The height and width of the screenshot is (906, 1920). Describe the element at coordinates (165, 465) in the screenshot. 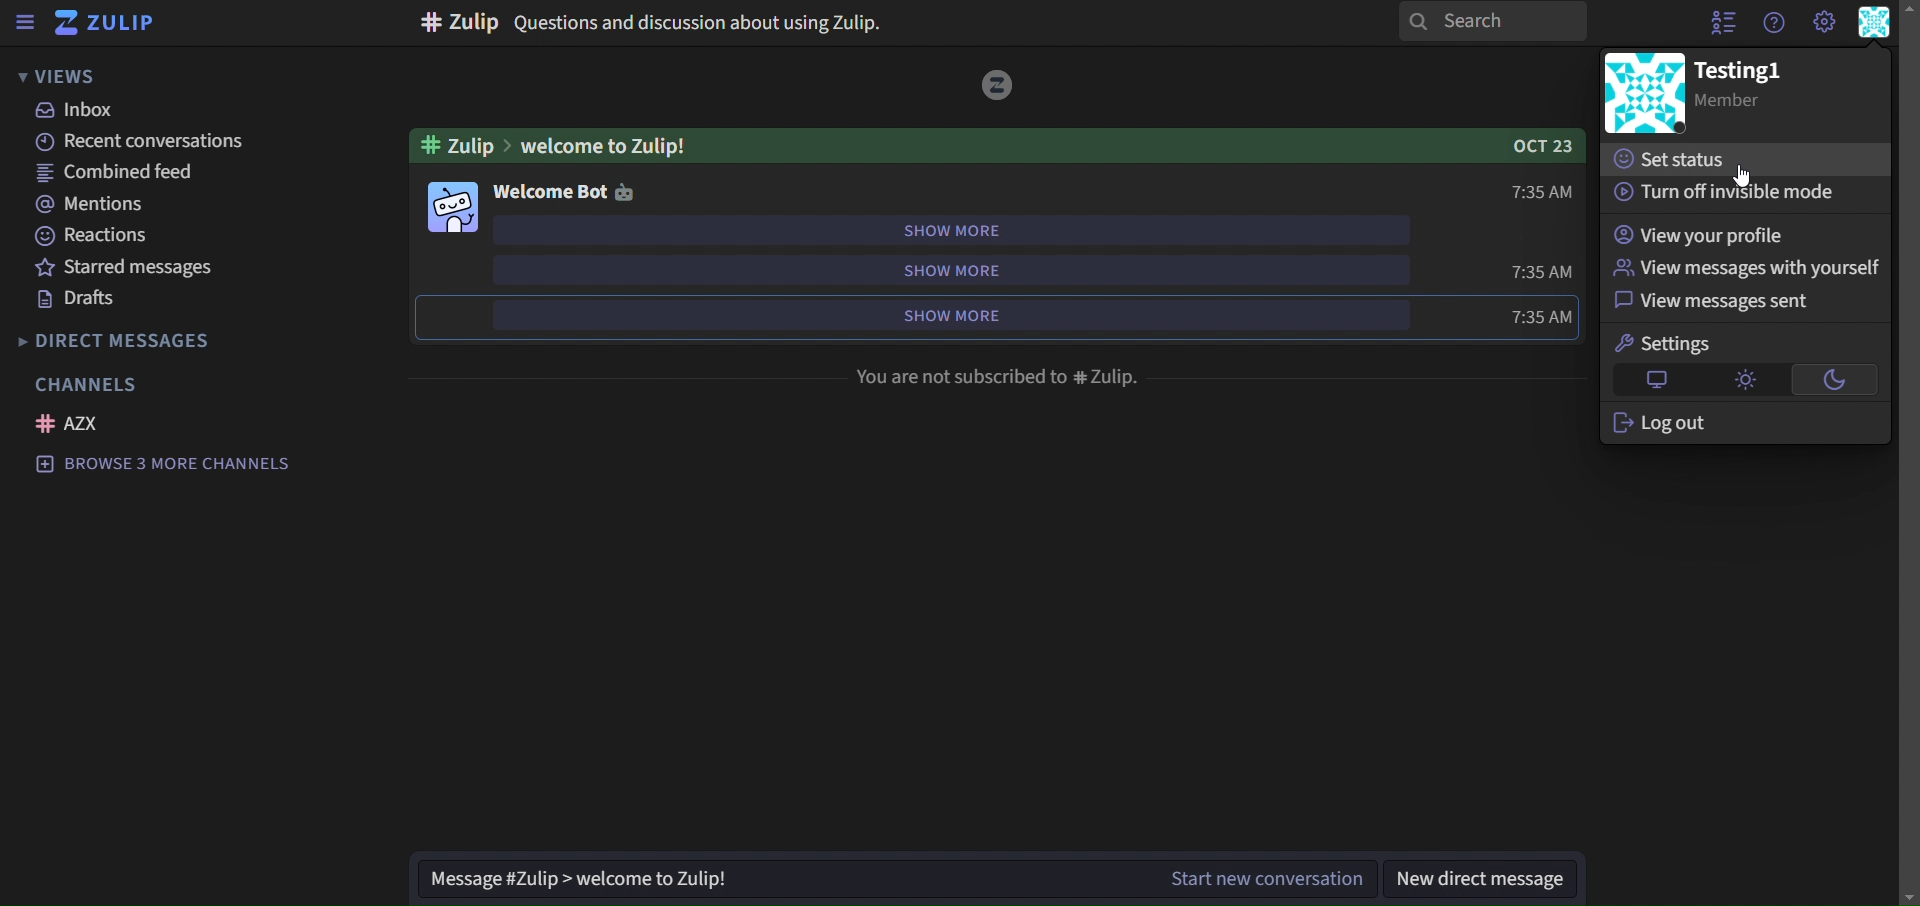

I see `browse 3 more channels` at that location.